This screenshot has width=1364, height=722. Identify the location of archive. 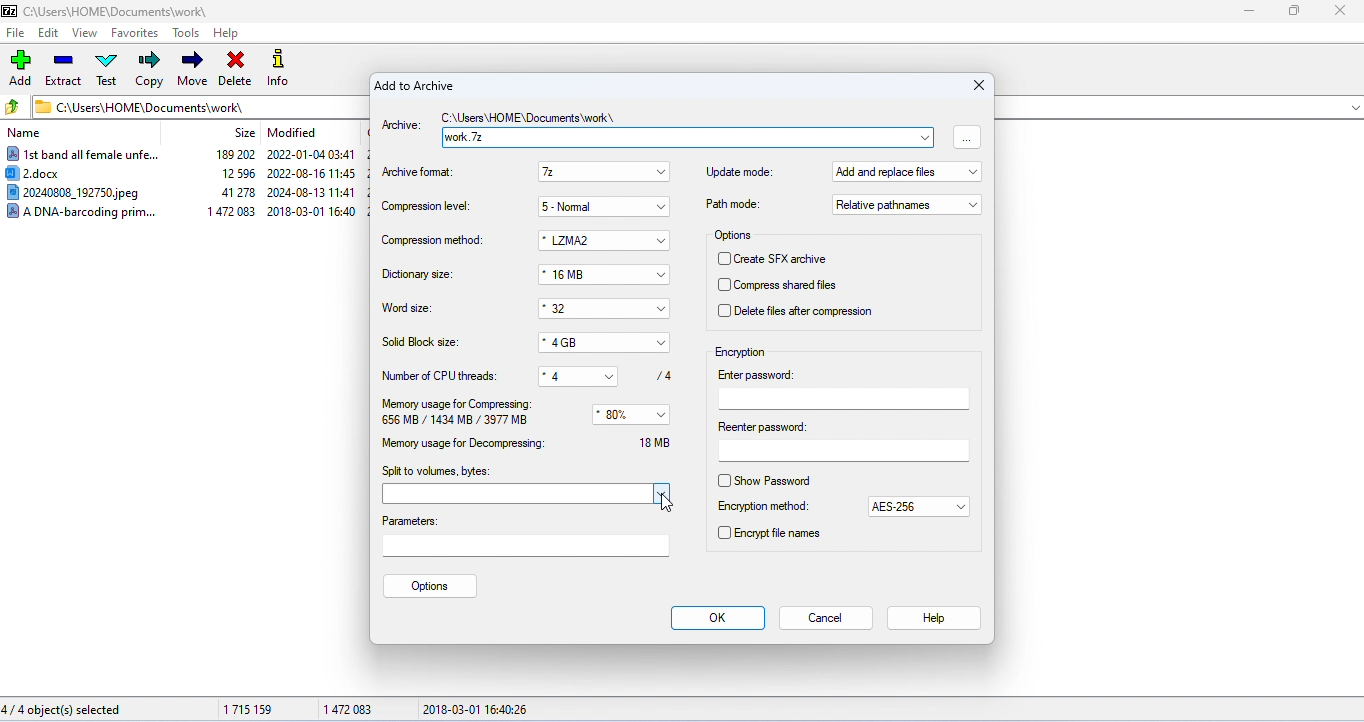
(401, 126).